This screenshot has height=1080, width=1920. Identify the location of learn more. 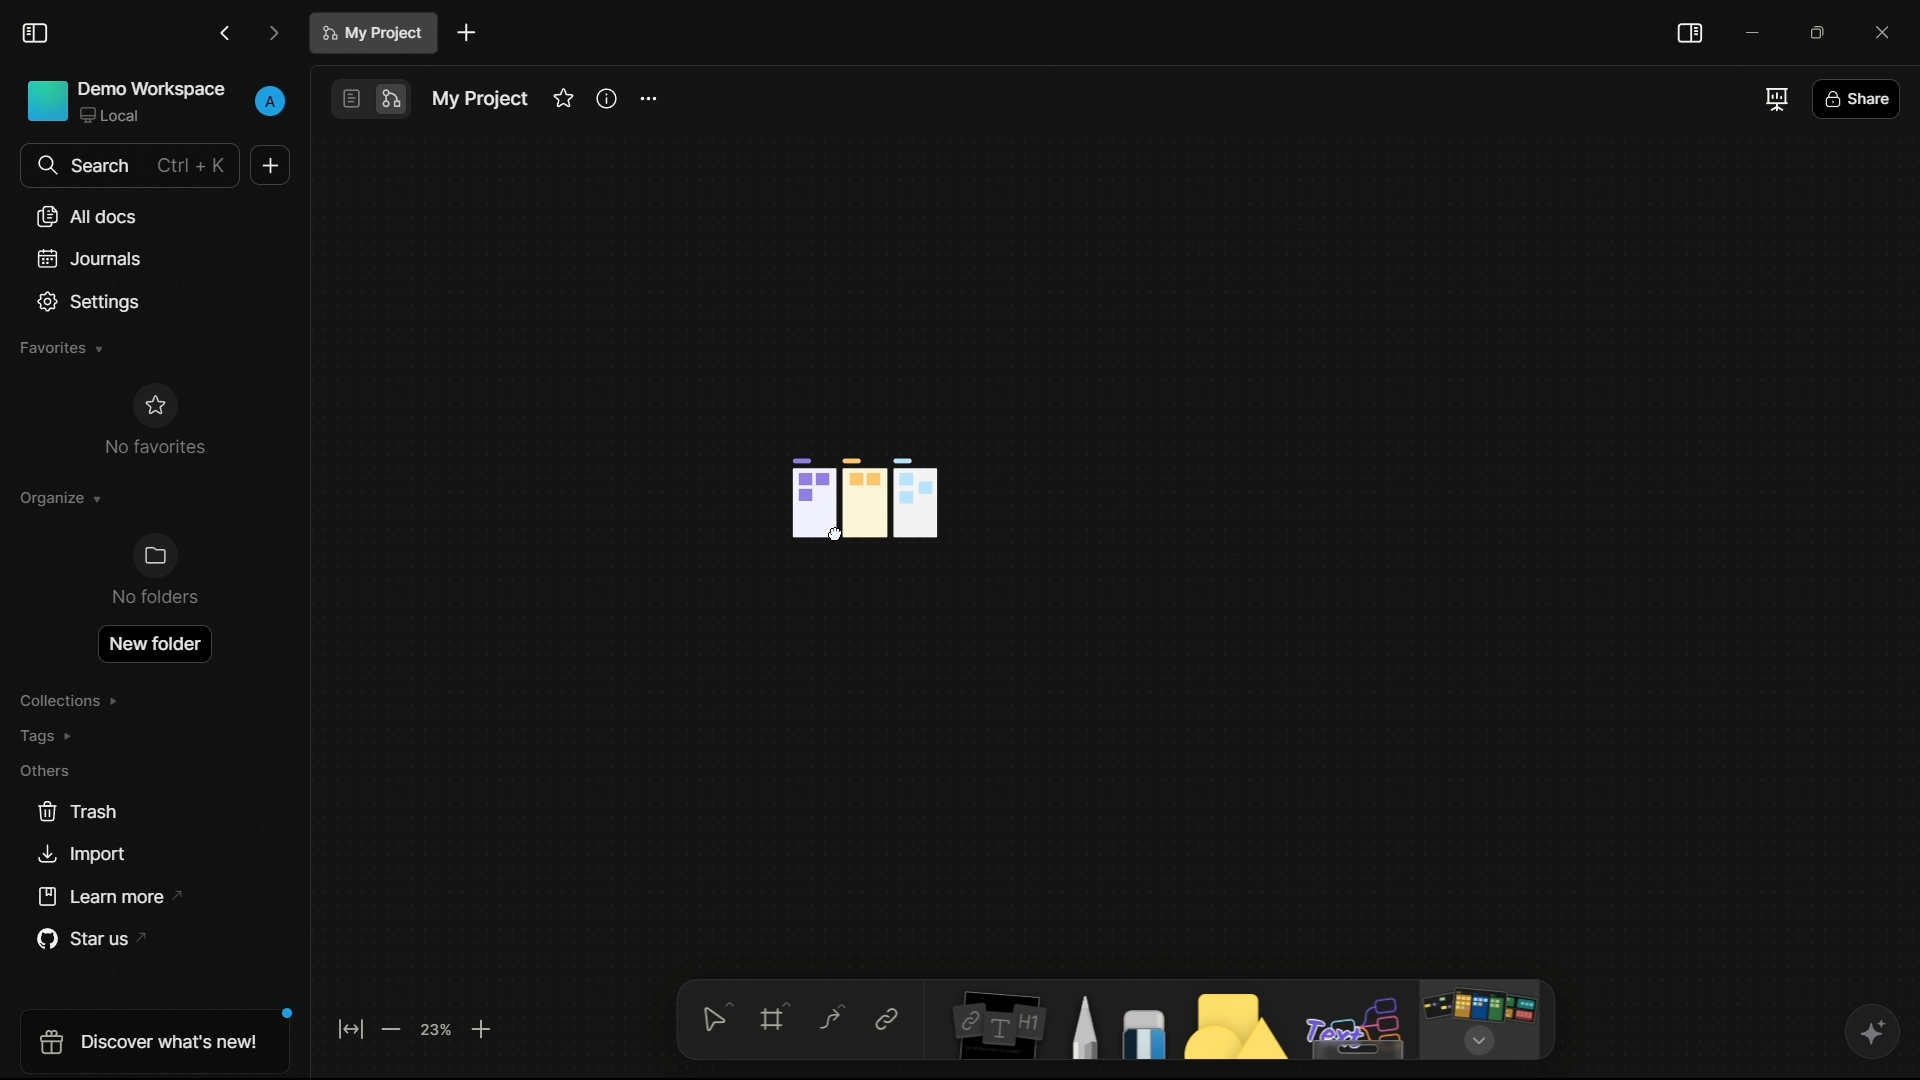
(114, 897).